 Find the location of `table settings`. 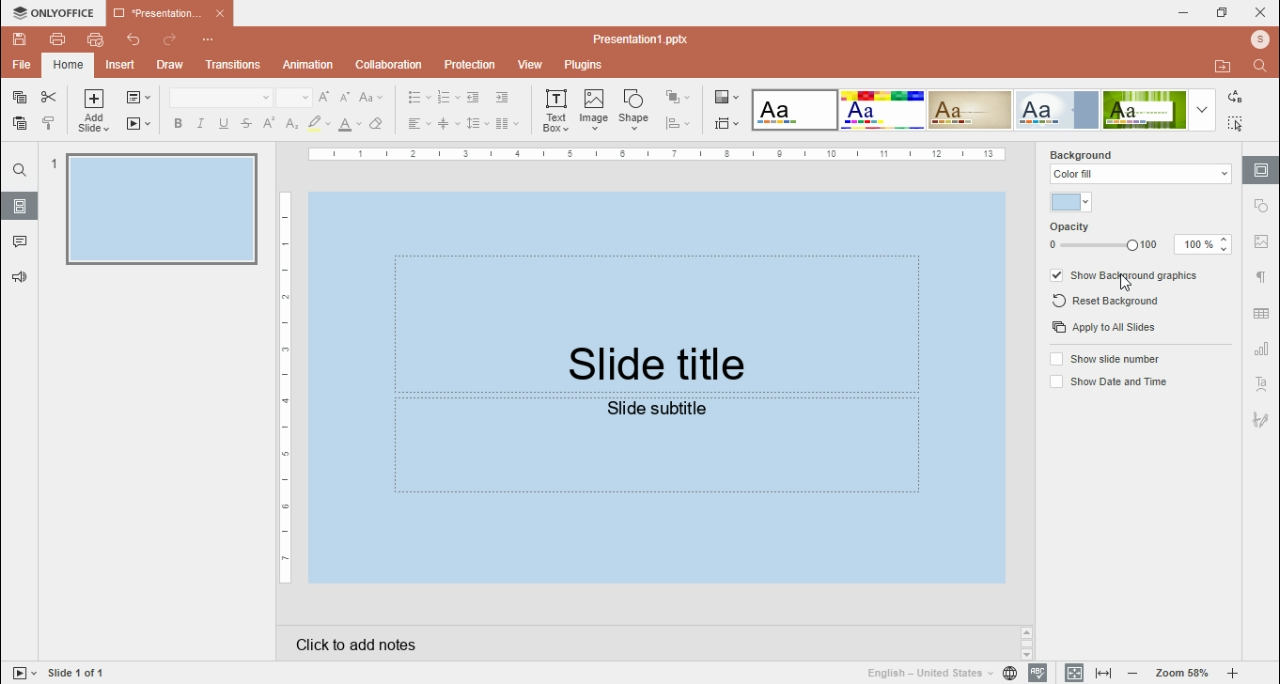

table settings is located at coordinates (1262, 316).